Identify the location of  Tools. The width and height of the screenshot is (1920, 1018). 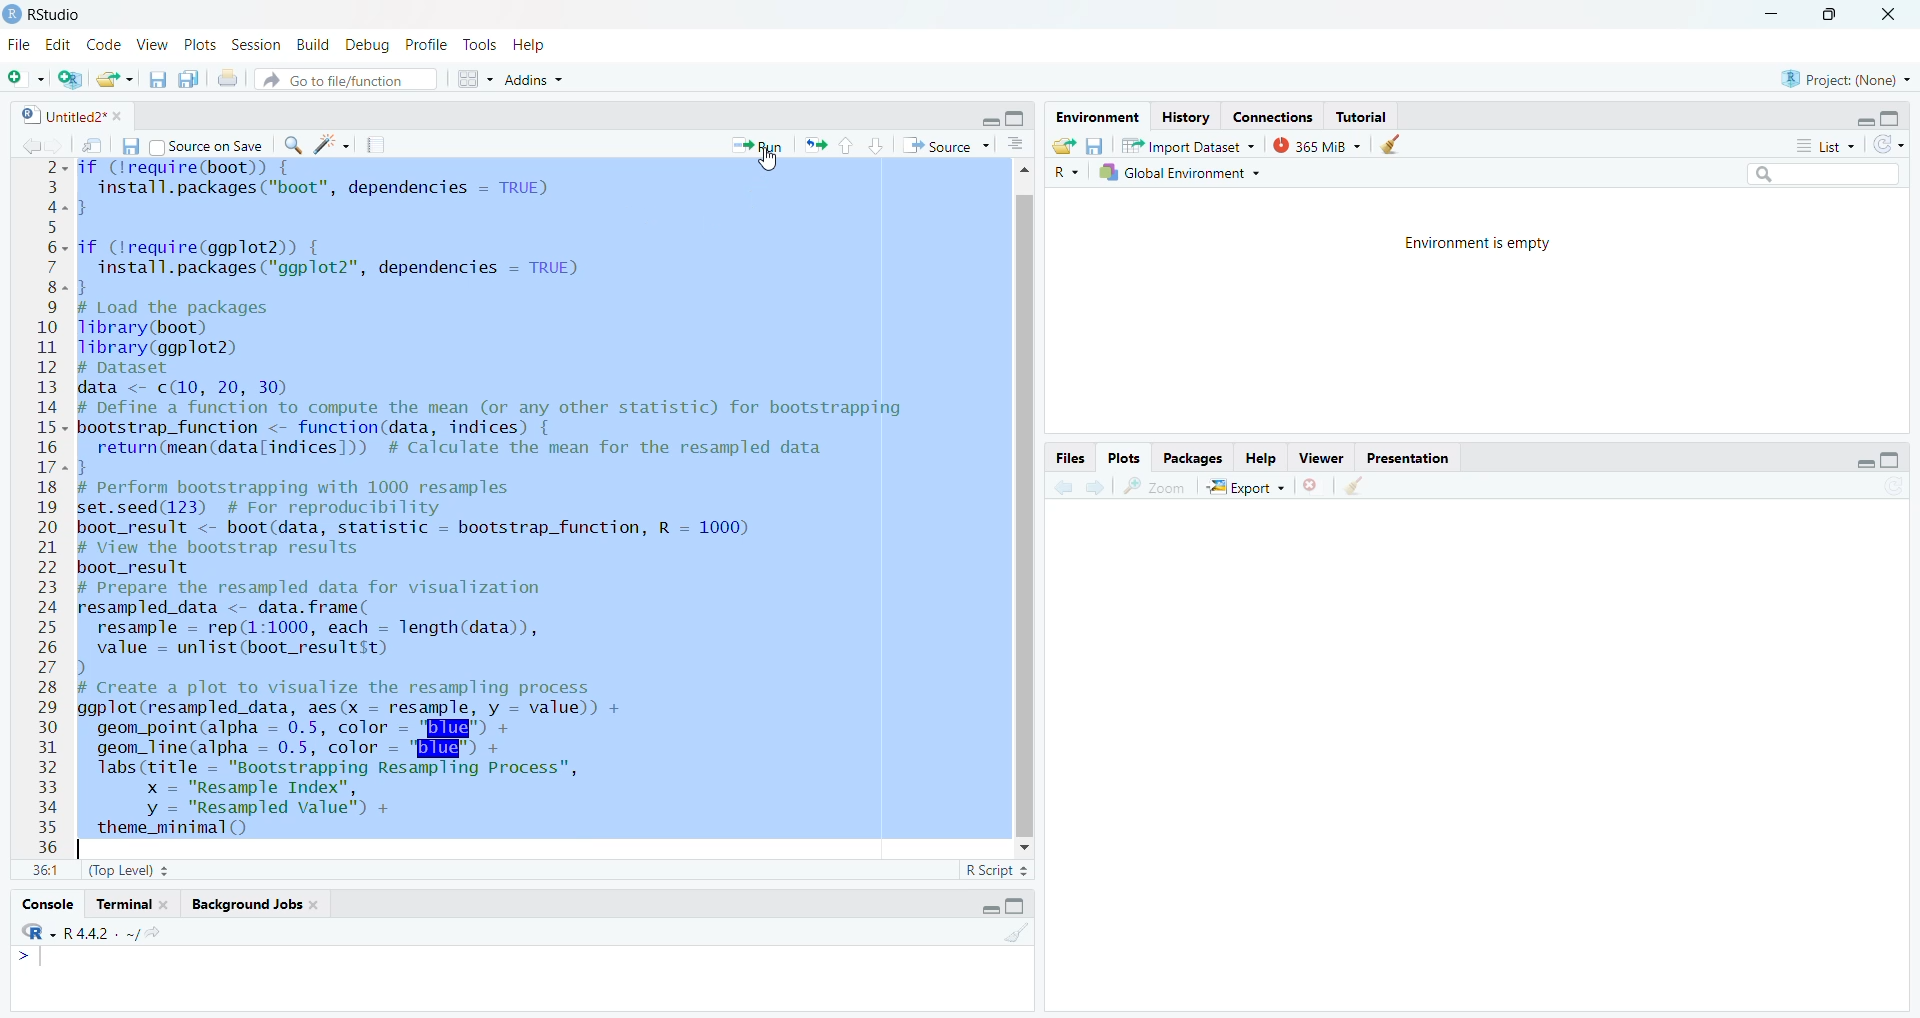
(478, 45).